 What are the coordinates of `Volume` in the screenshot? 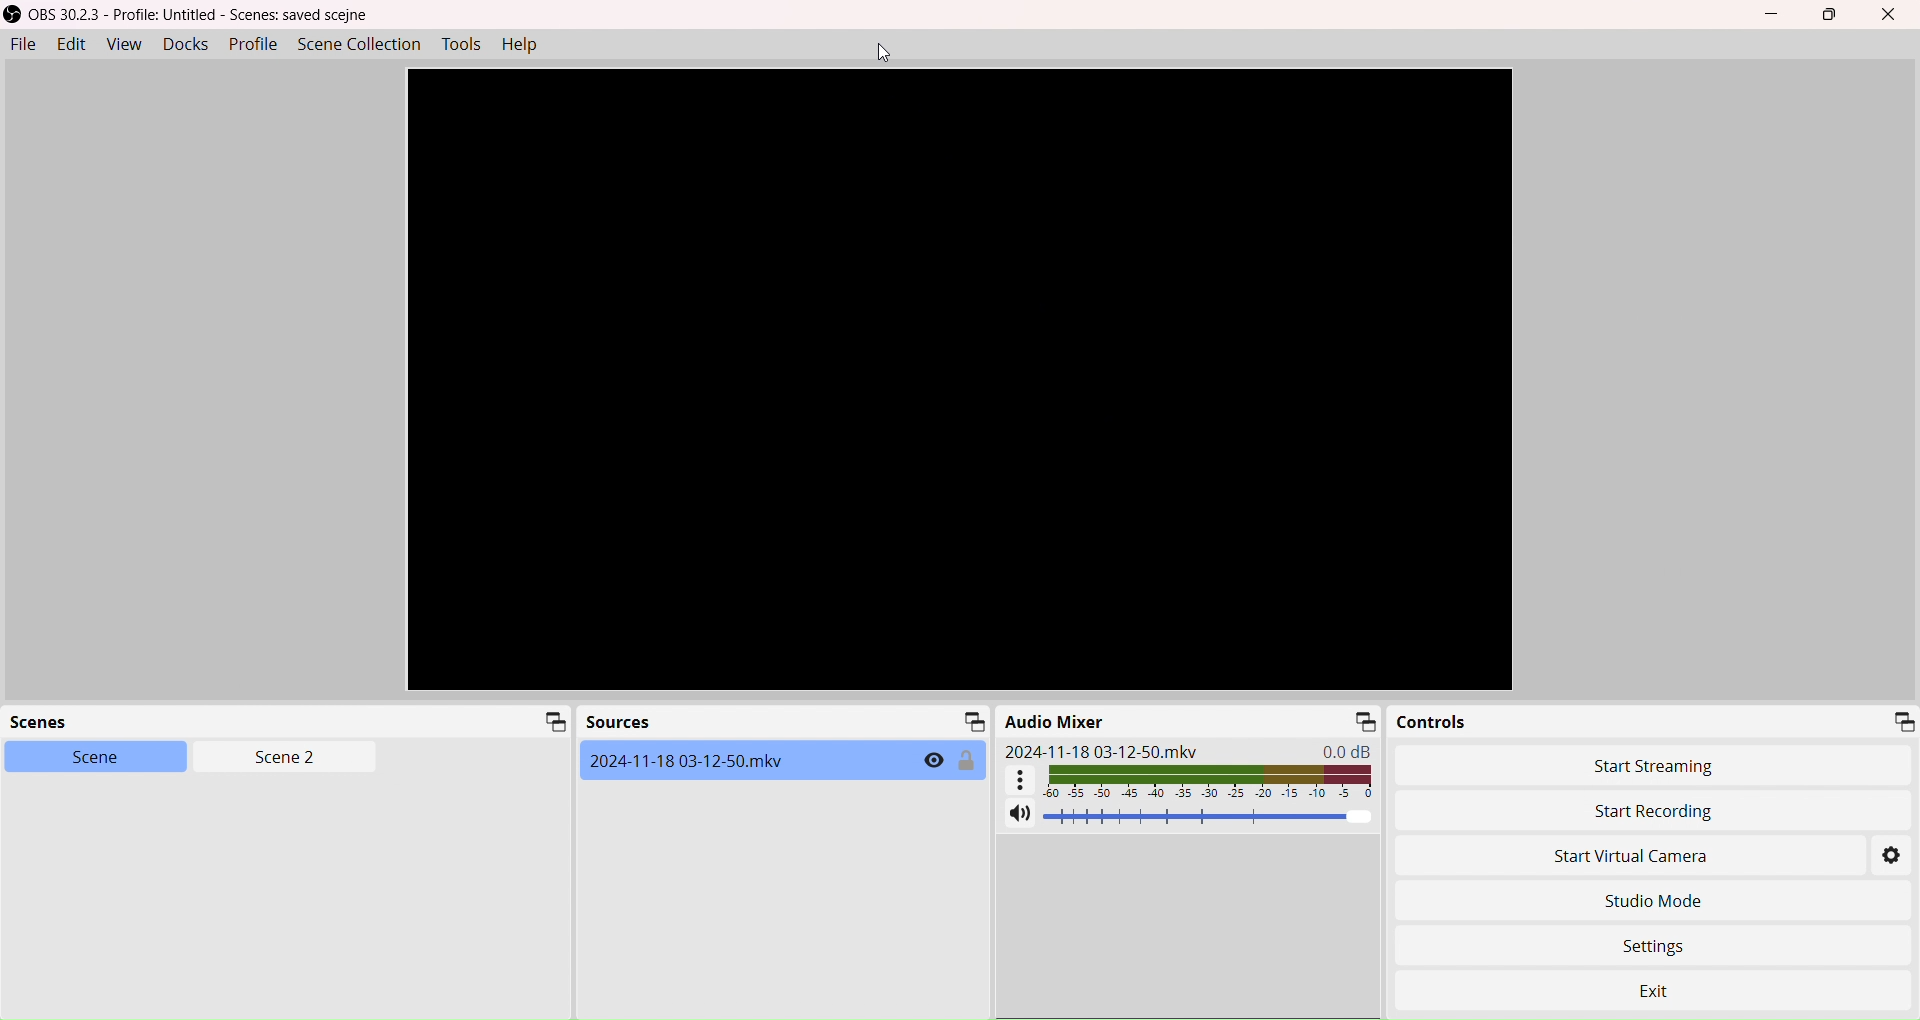 It's located at (1210, 817).